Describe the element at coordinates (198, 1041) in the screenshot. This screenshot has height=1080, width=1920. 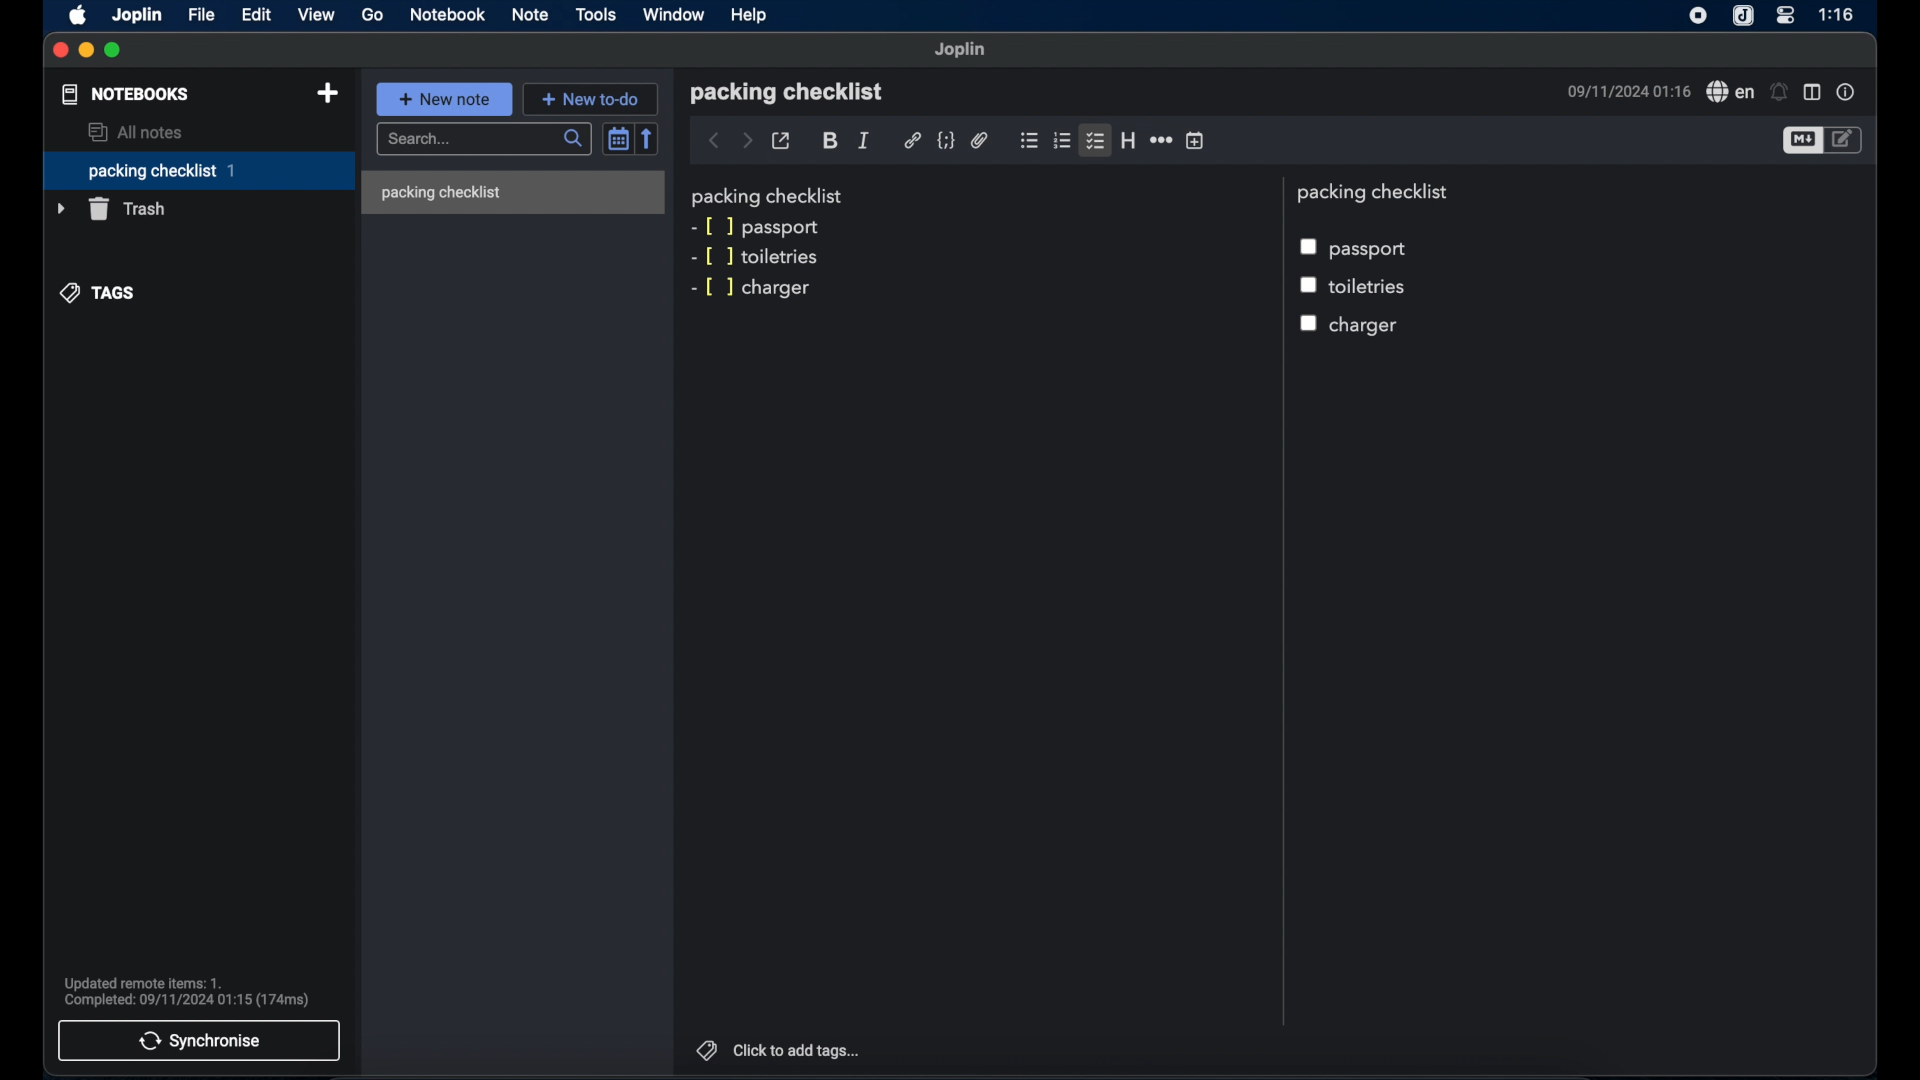
I see `synchronise` at that location.